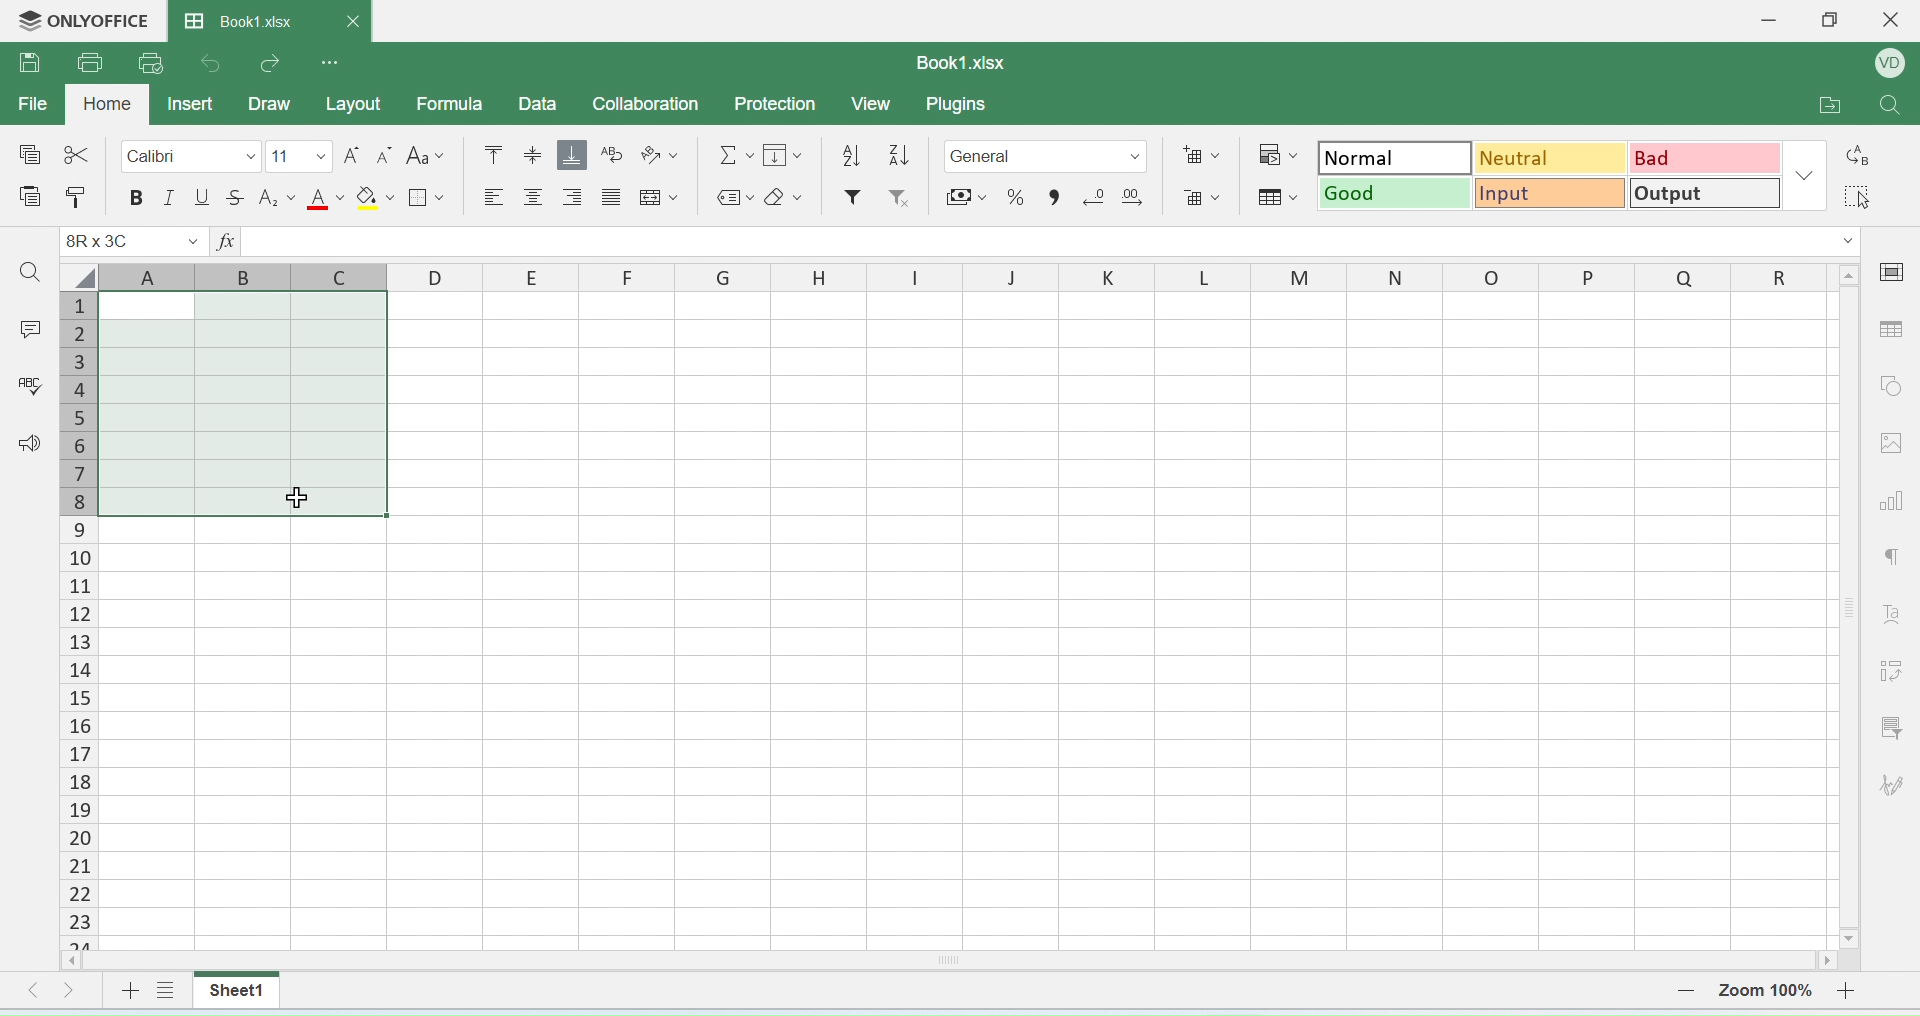 The height and width of the screenshot is (1016, 1920). What do you see at coordinates (1762, 989) in the screenshot?
I see `zoom number` at bounding box center [1762, 989].